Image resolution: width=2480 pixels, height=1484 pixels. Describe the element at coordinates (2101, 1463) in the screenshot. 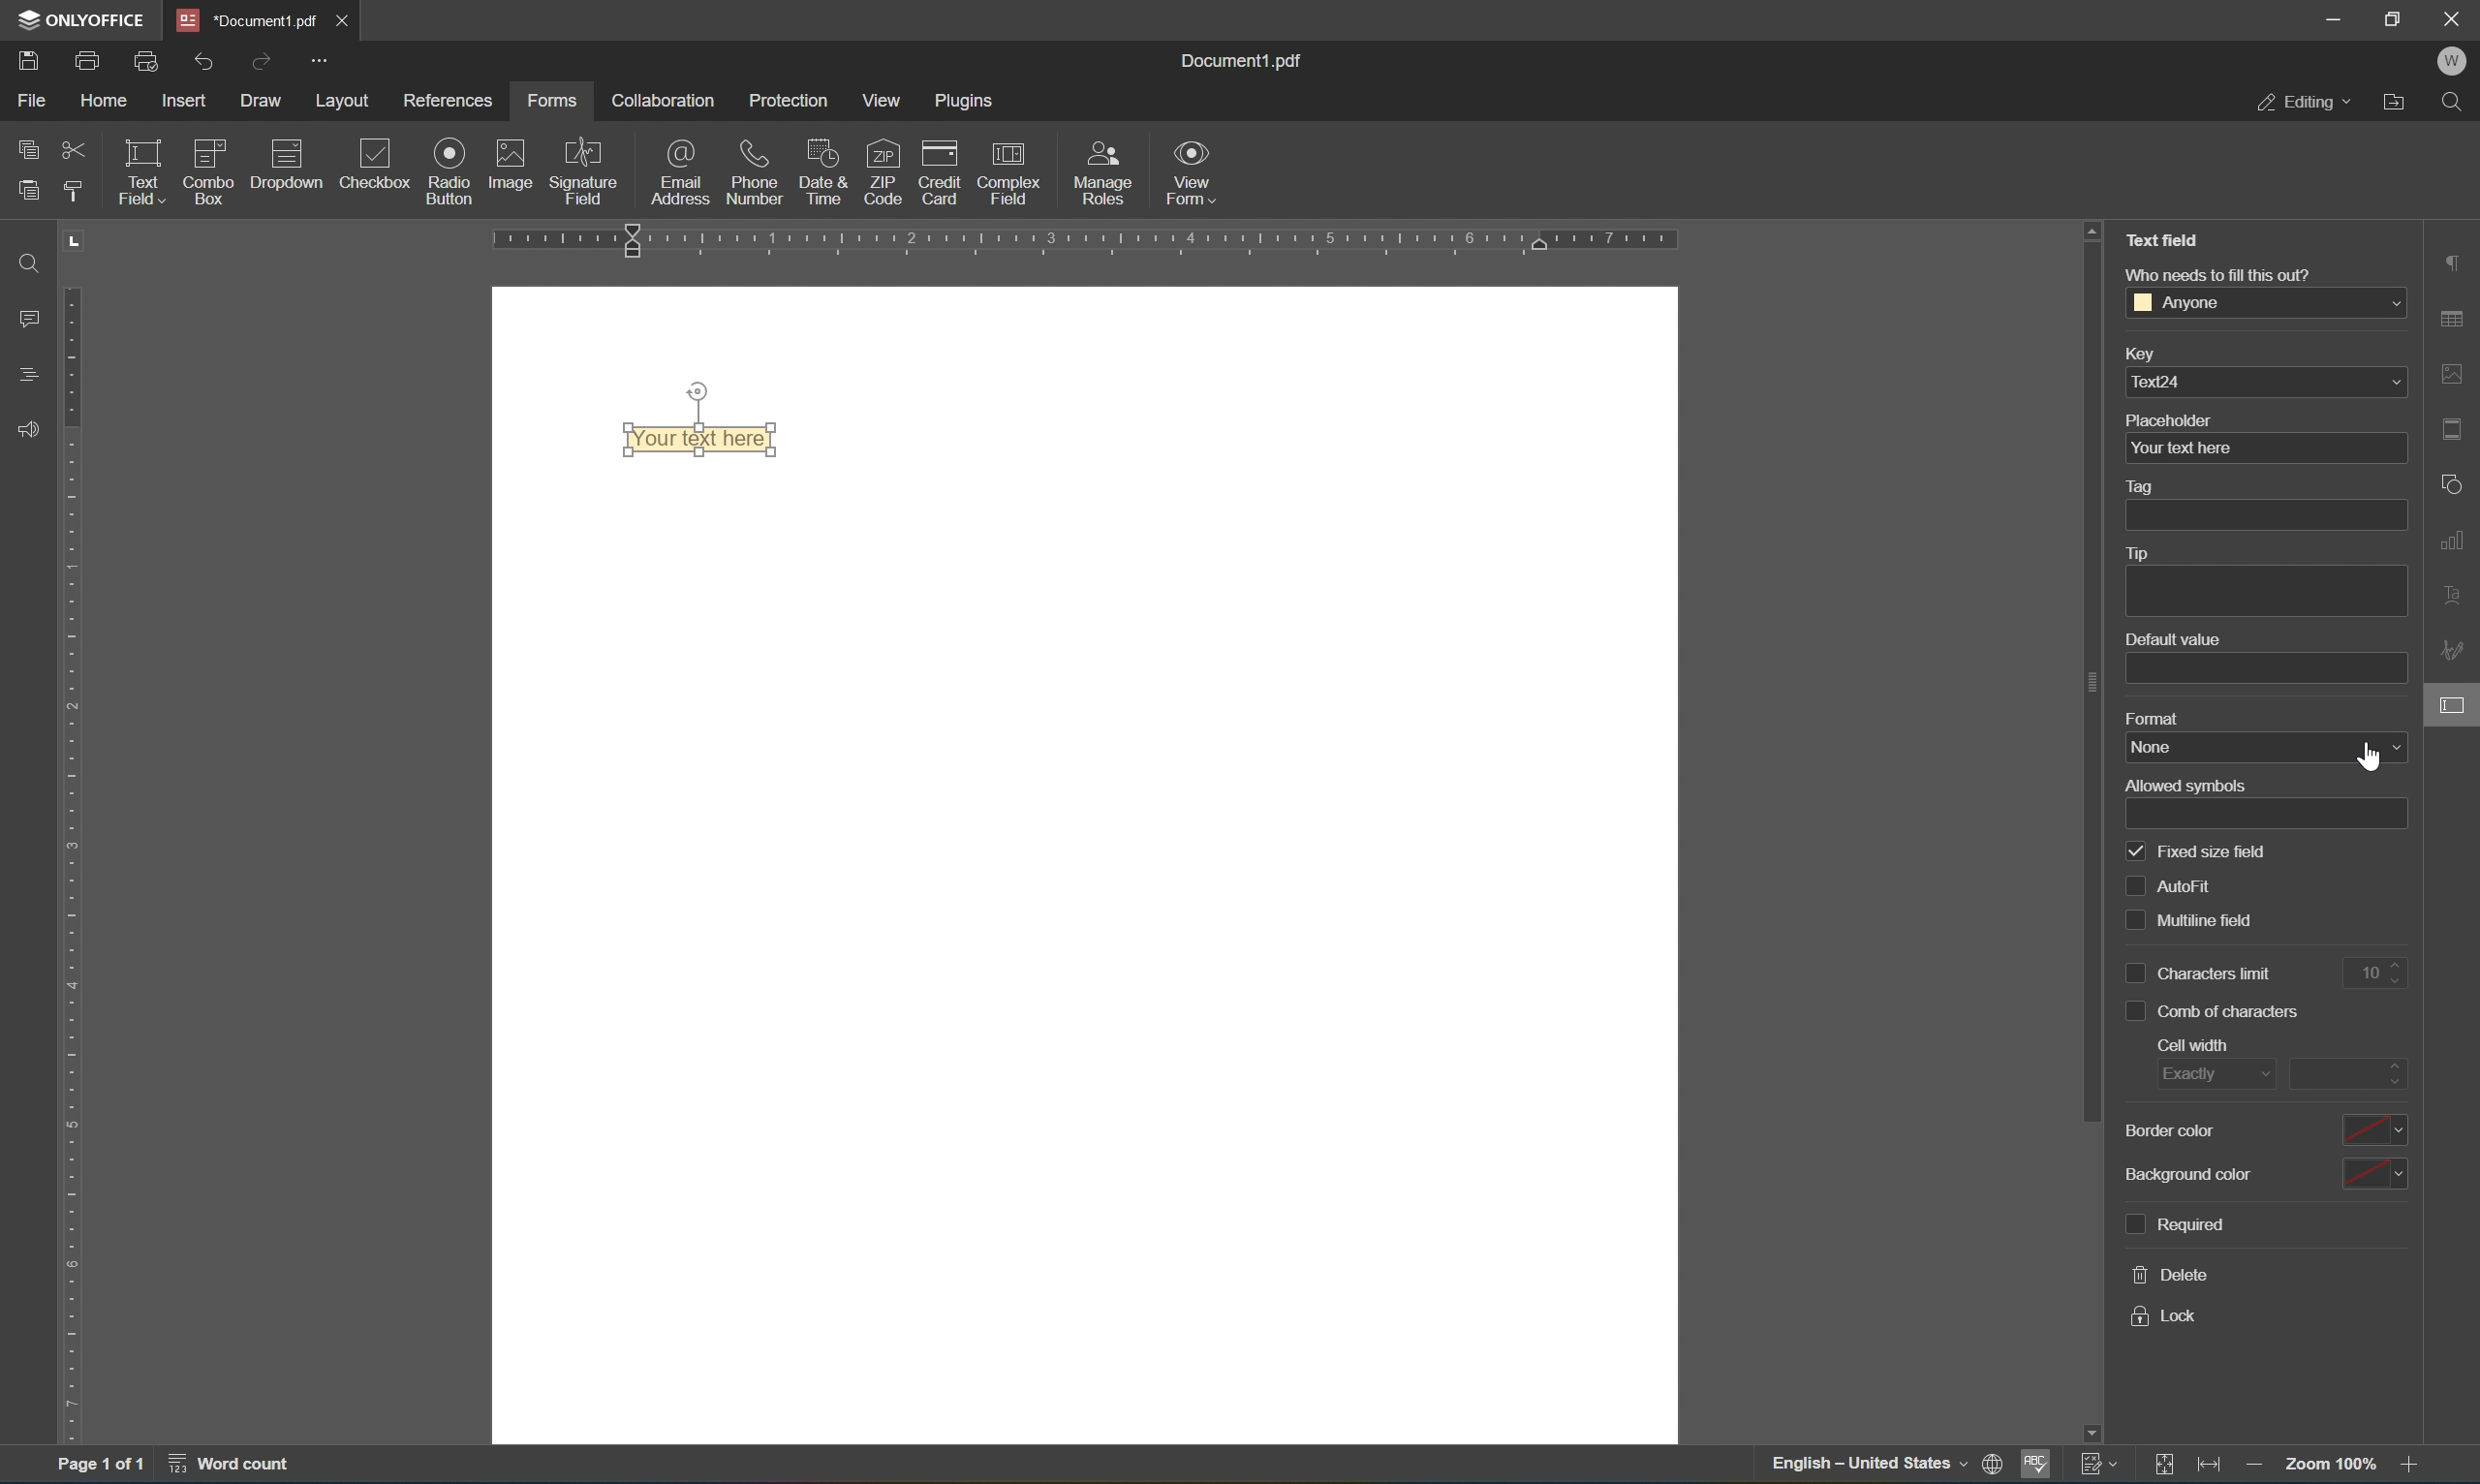

I see `track changes` at that location.